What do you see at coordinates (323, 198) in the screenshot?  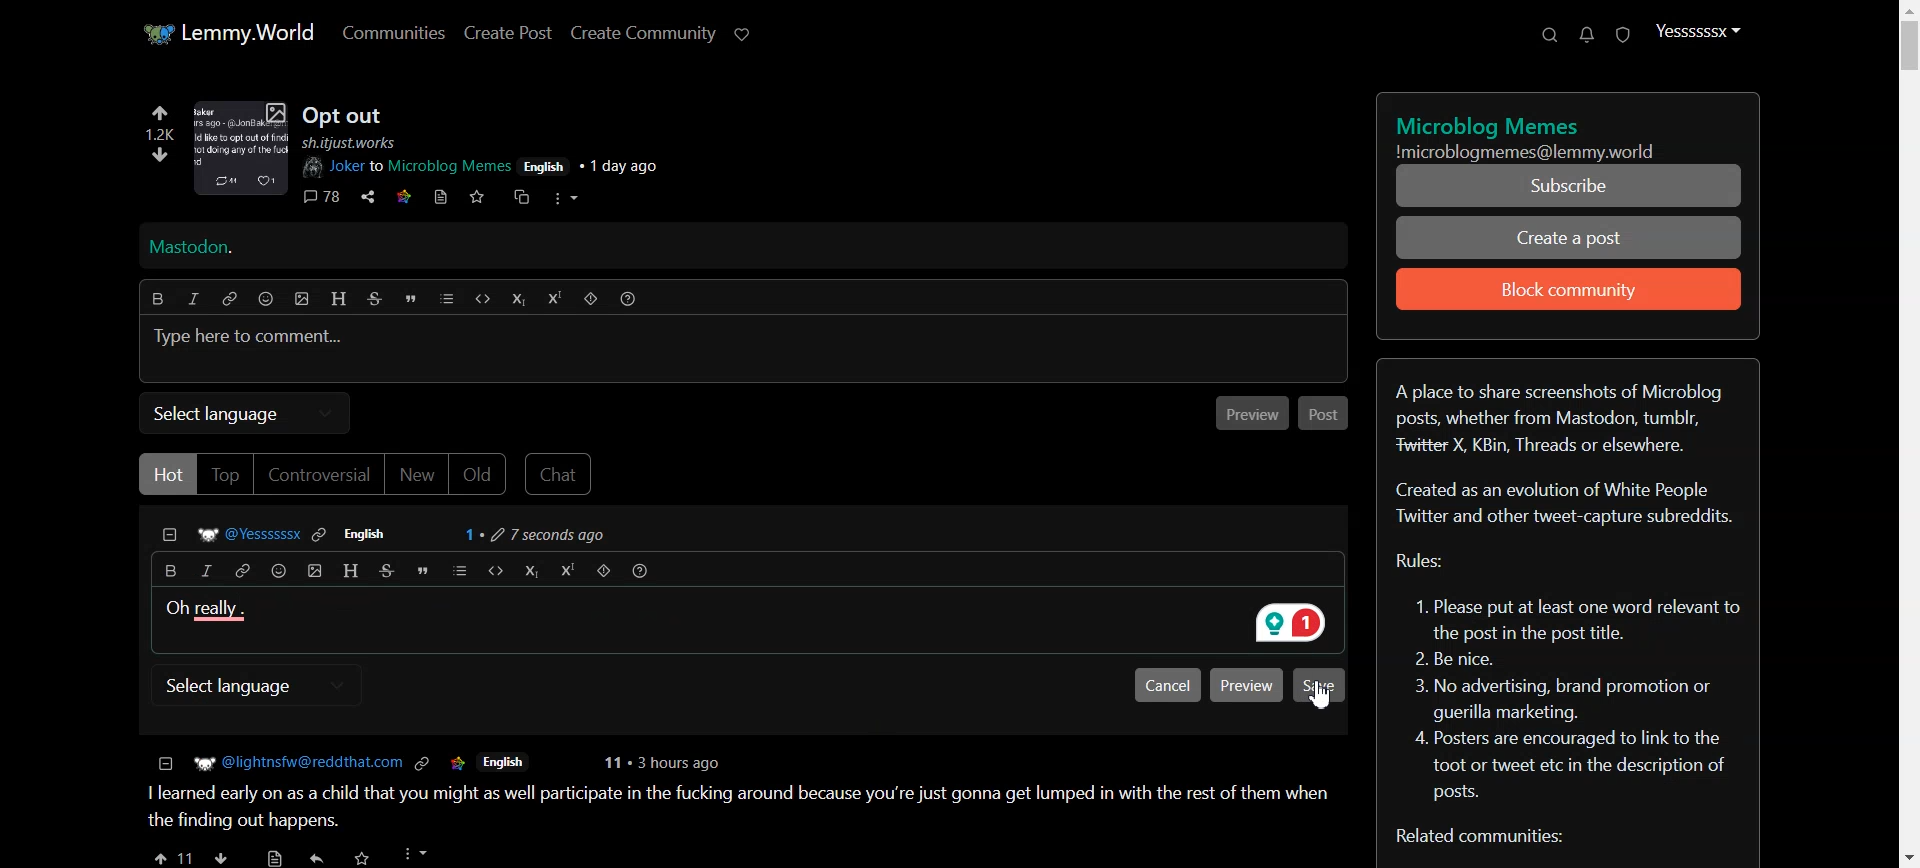 I see `comments` at bounding box center [323, 198].